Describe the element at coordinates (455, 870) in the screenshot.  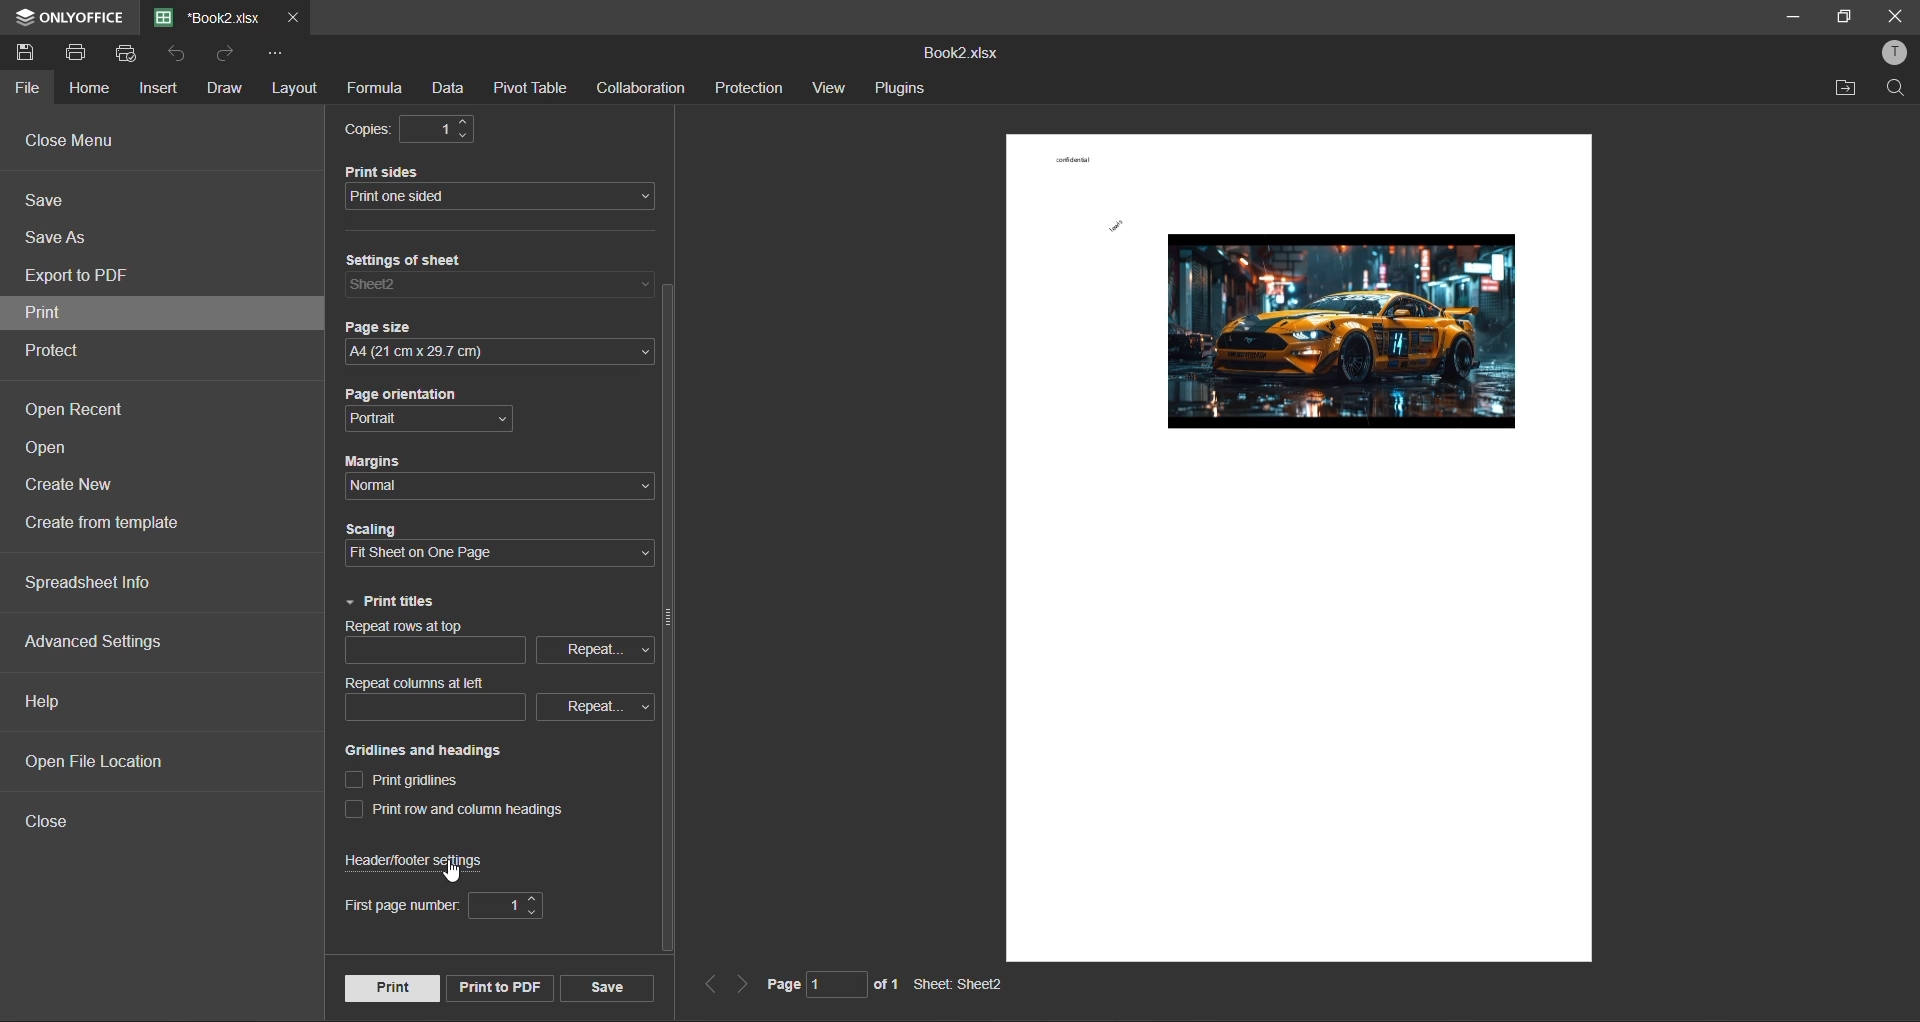
I see `cursor` at that location.